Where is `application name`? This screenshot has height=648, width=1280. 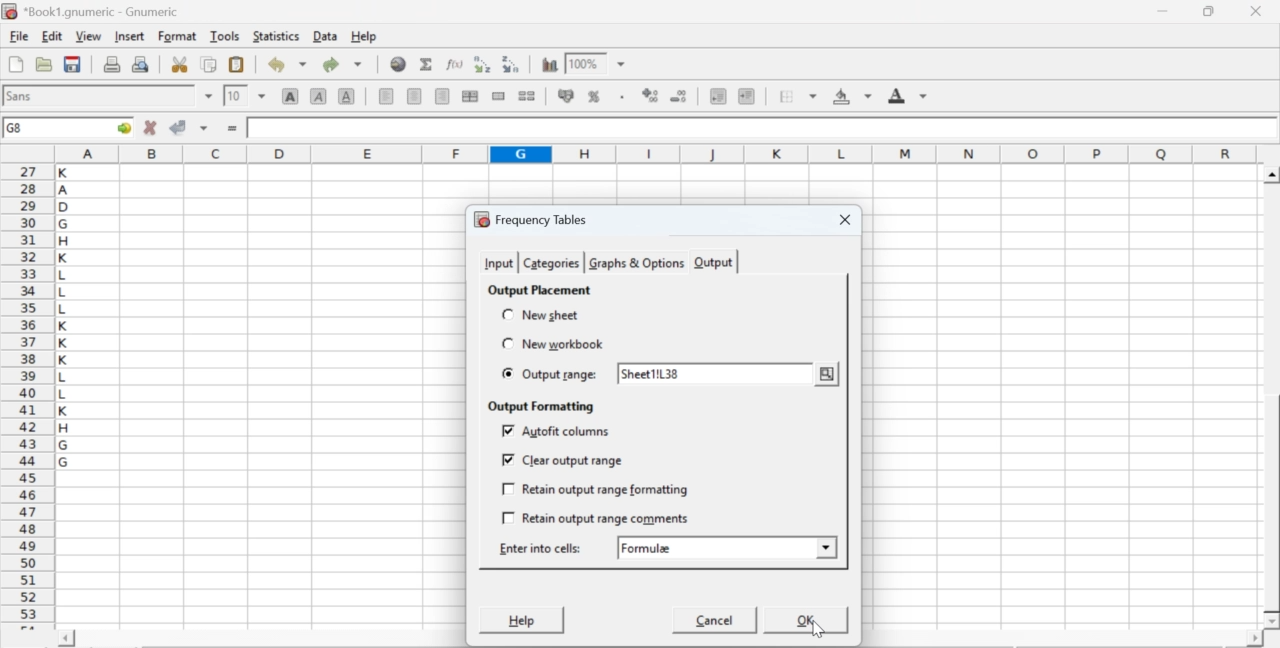
application name is located at coordinates (94, 9).